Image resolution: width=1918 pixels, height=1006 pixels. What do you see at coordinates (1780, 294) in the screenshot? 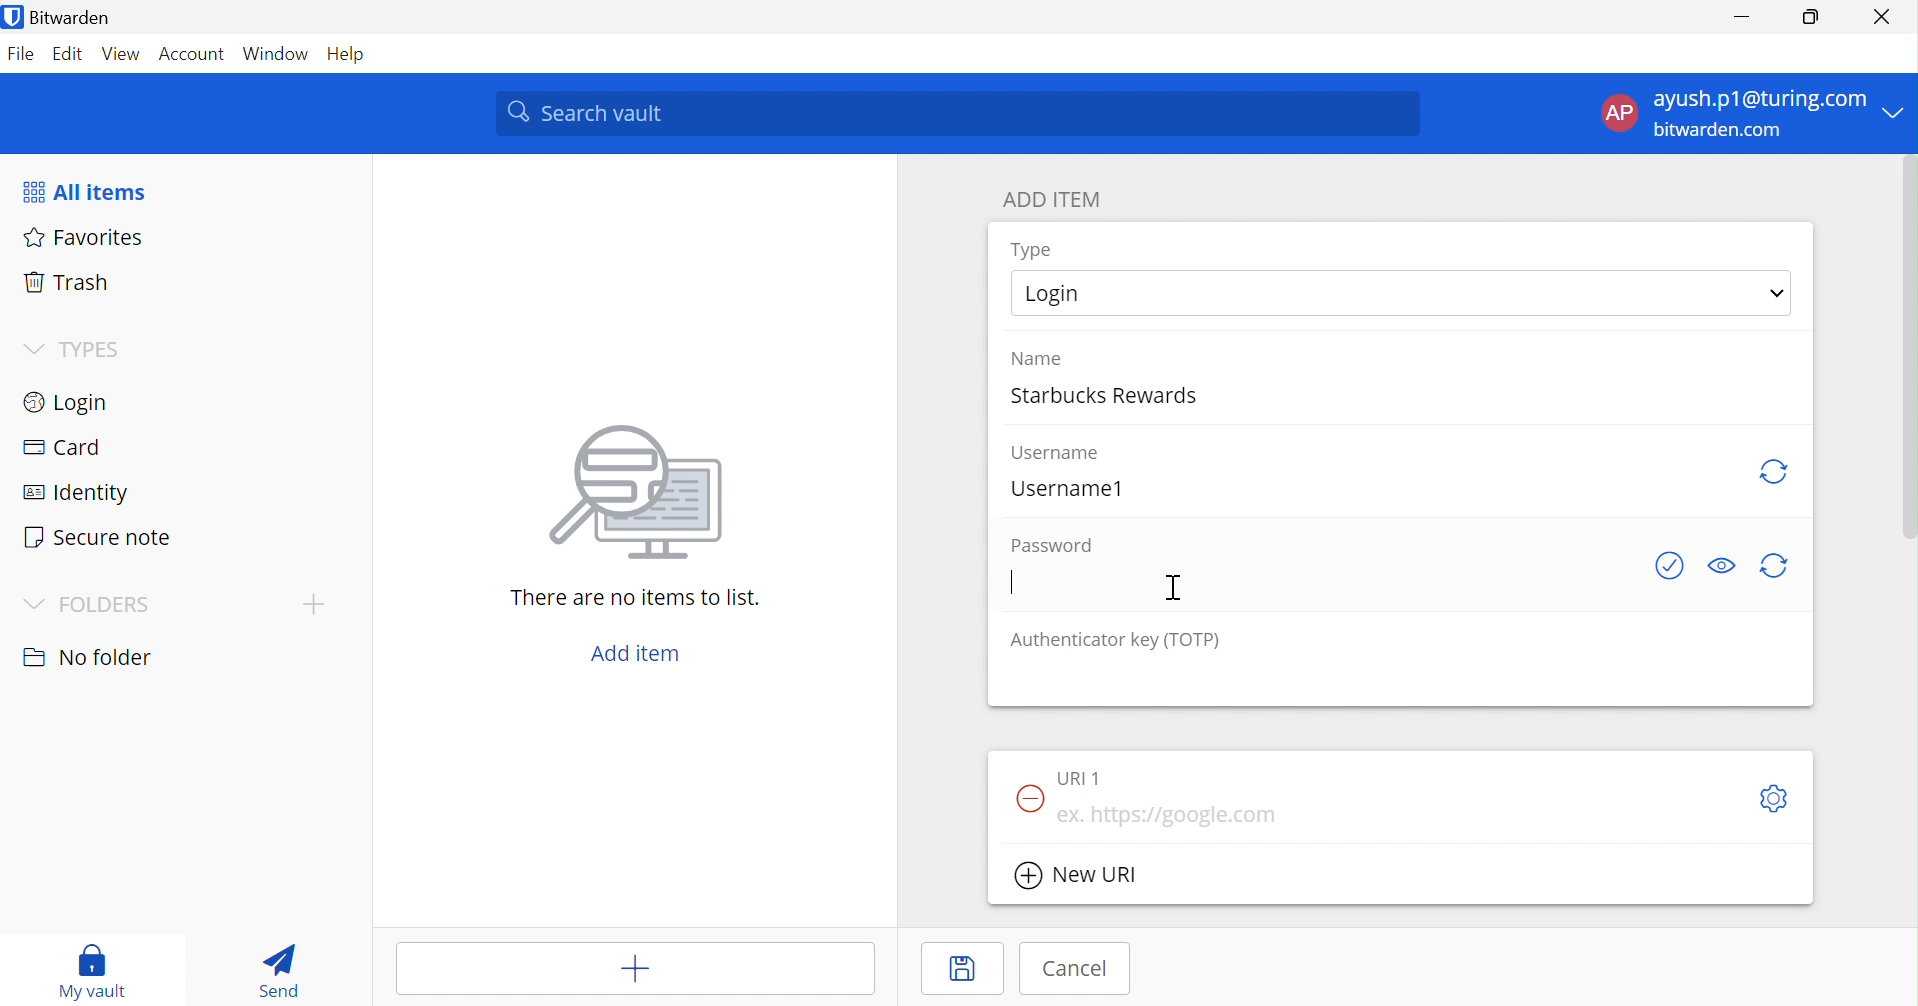
I see `Drop Down` at bounding box center [1780, 294].